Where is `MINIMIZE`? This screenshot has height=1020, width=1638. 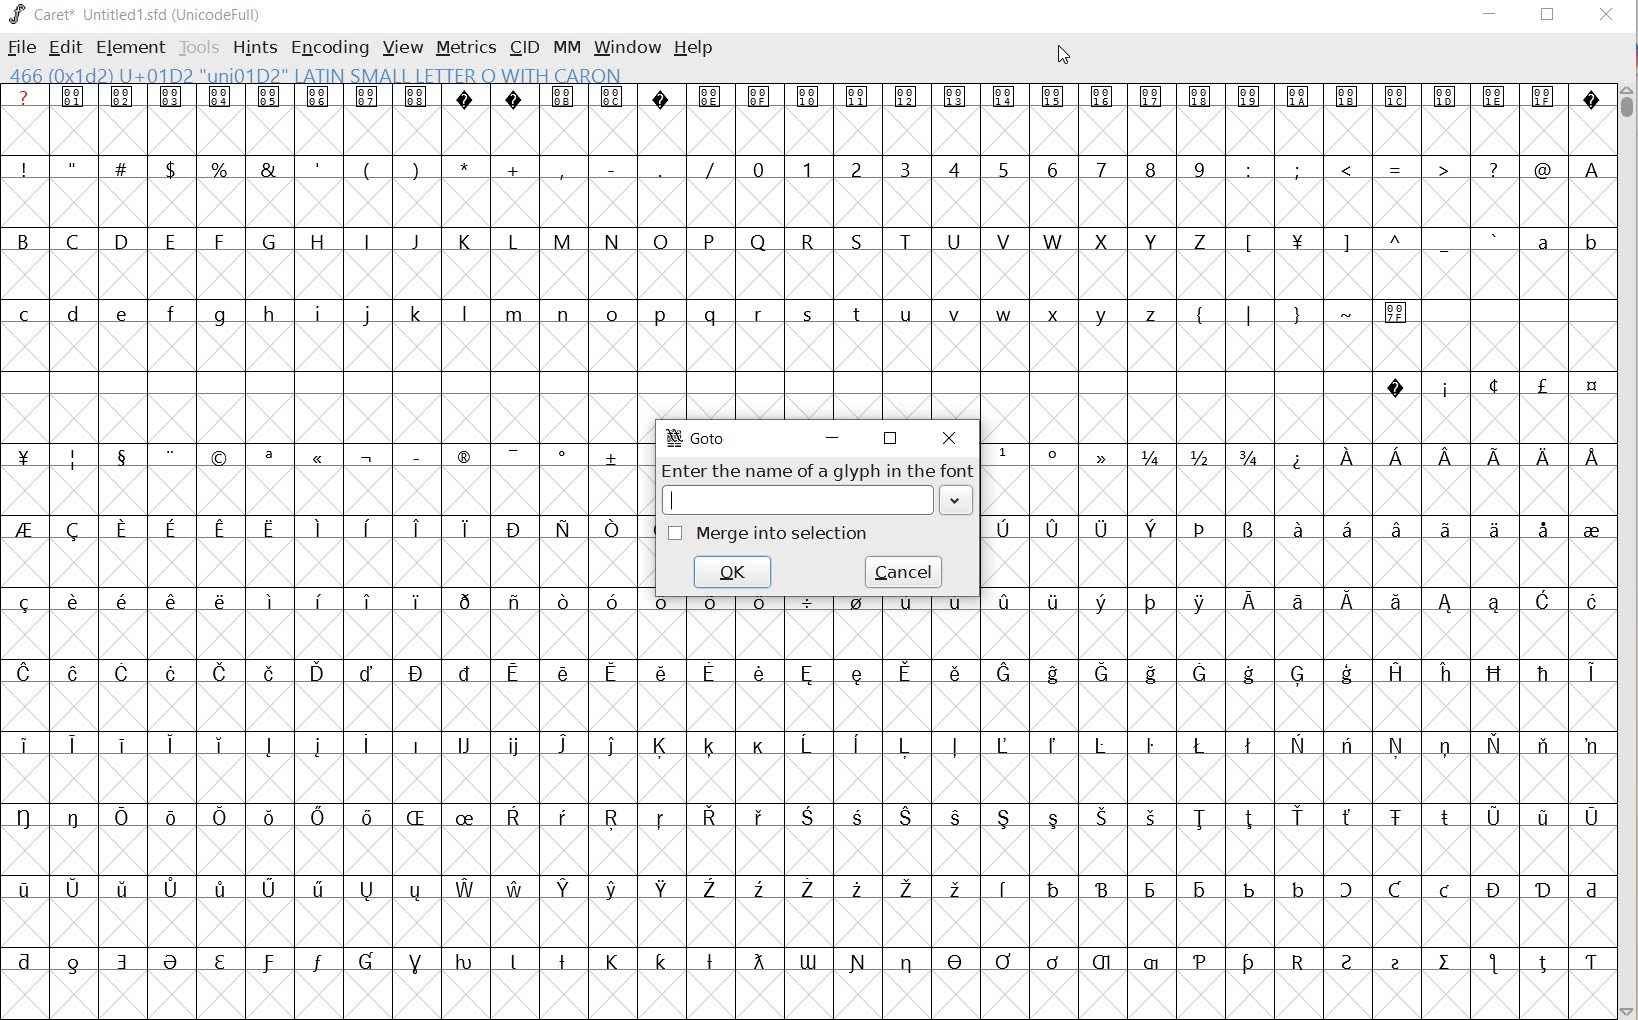 MINIMIZE is located at coordinates (1491, 13).